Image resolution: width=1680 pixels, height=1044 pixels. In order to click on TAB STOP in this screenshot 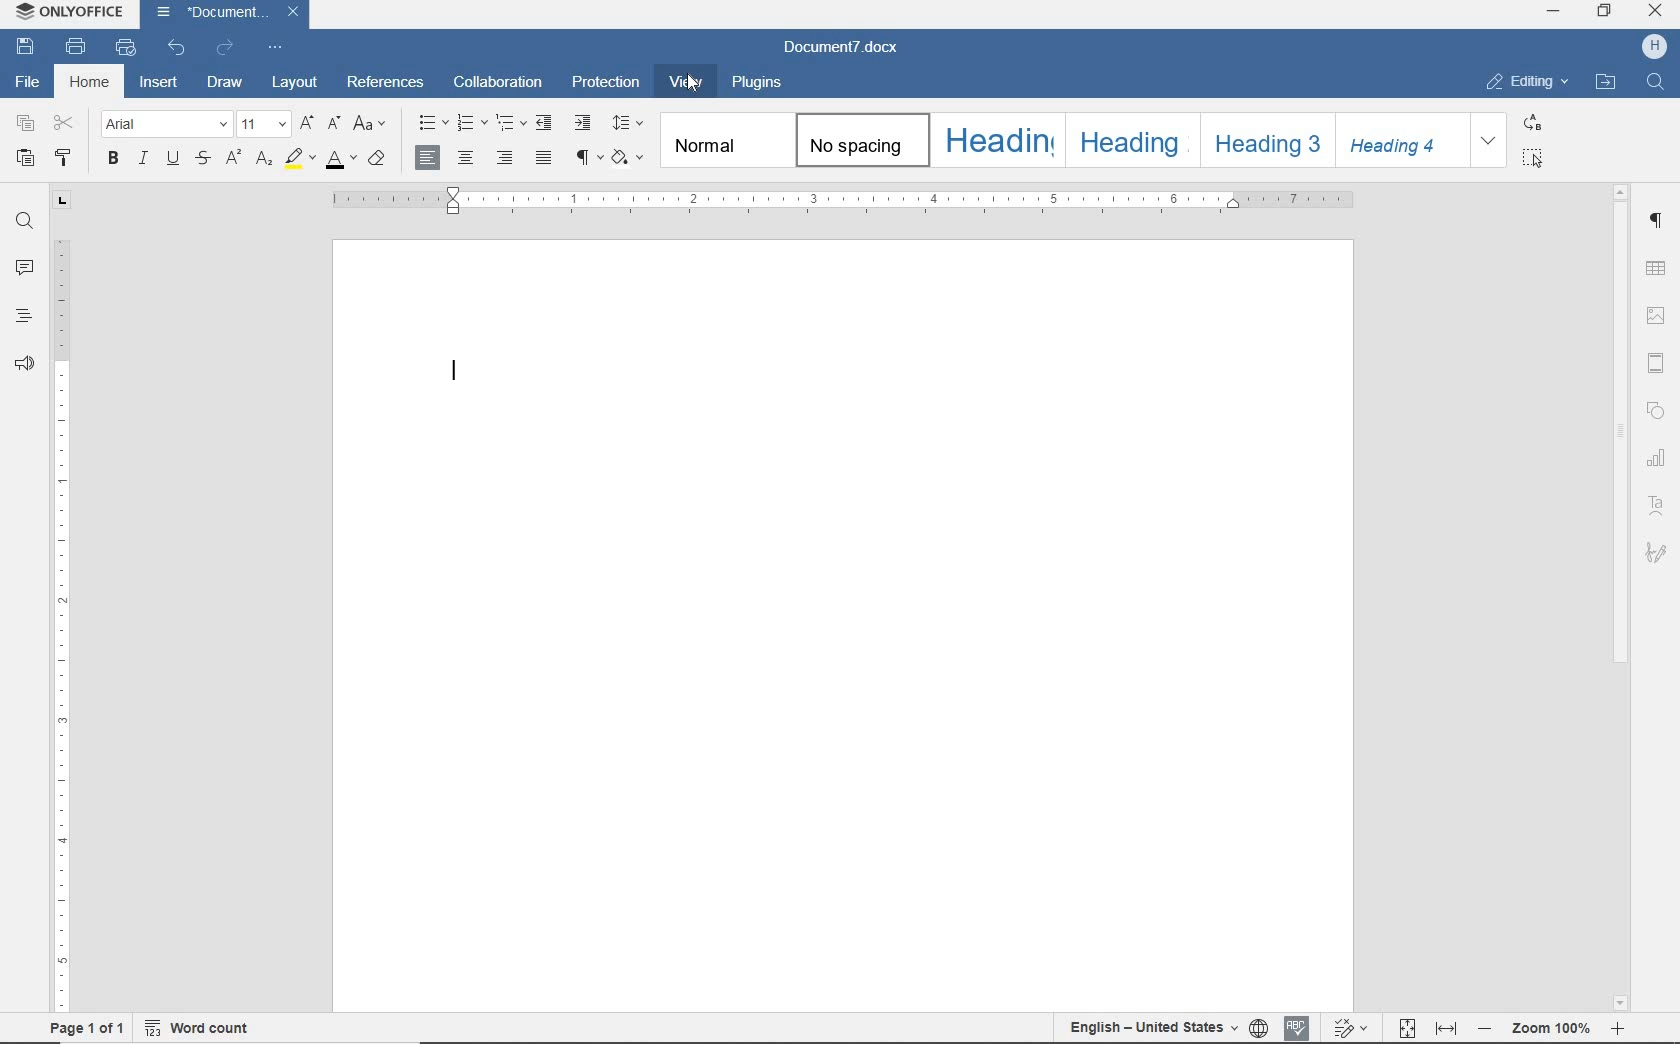, I will do `click(62, 202)`.